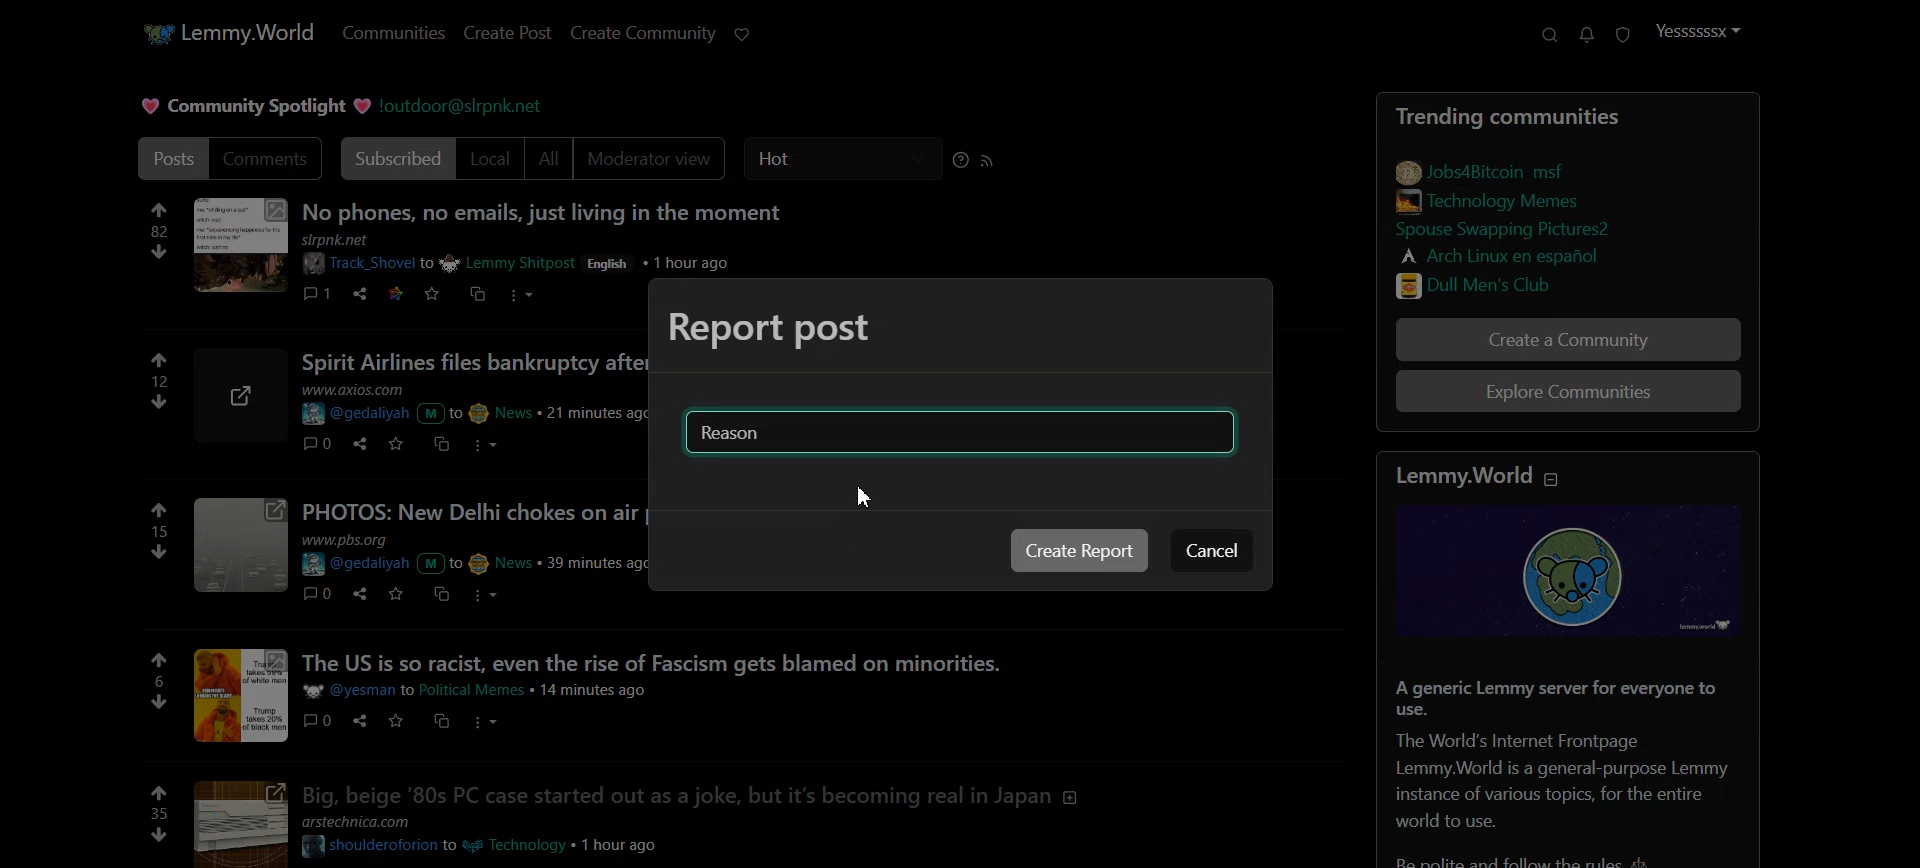 This screenshot has width=1920, height=868. Describe the element at coordinates (242, 695) in the screenshot. I see `post picture` at that location.